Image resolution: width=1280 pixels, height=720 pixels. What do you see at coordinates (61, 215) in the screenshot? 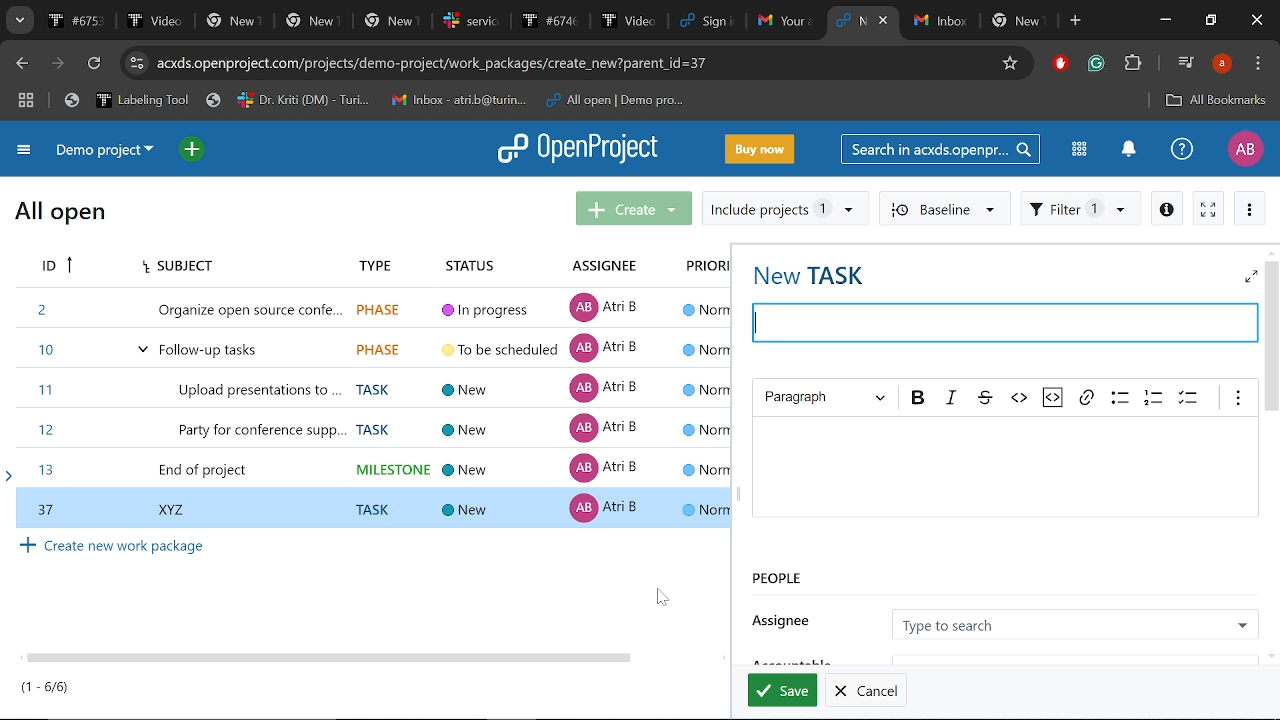
I see `All open` at bounding box center [61, 215].